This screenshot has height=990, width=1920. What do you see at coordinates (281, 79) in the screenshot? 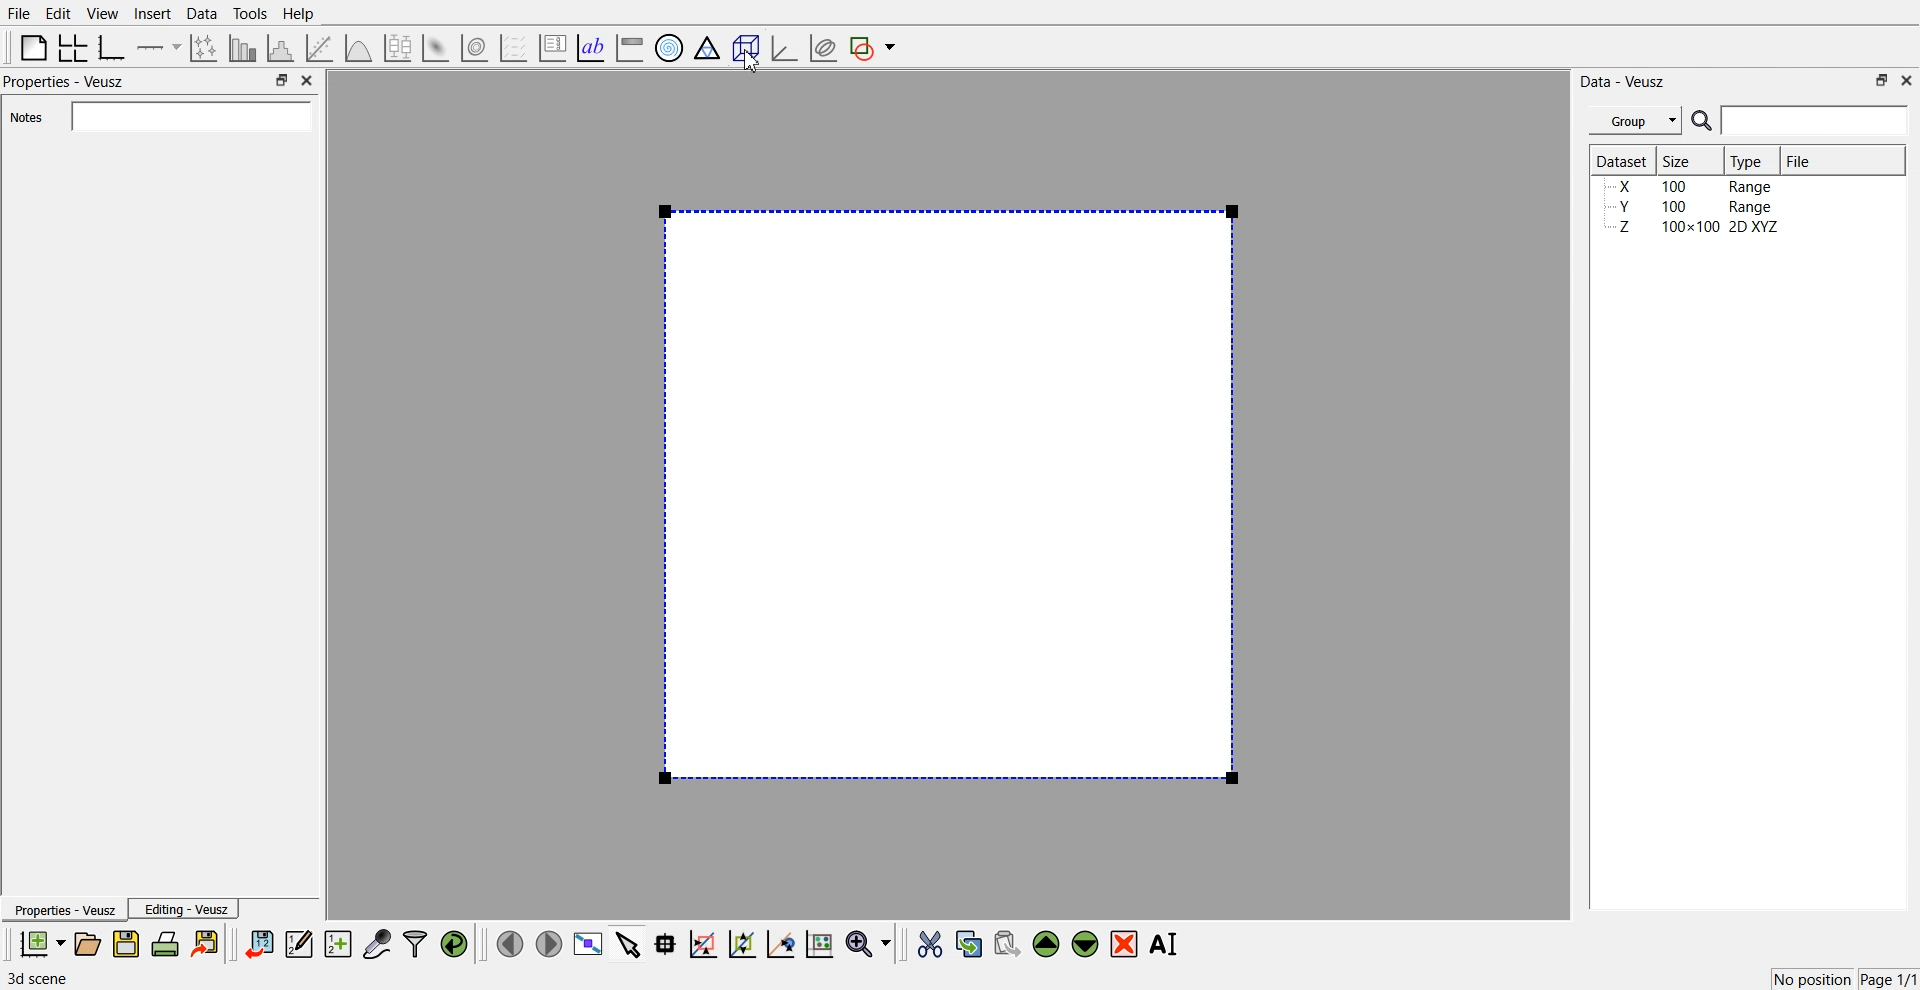
I see `Maximize` at bounding box center [281, 79].